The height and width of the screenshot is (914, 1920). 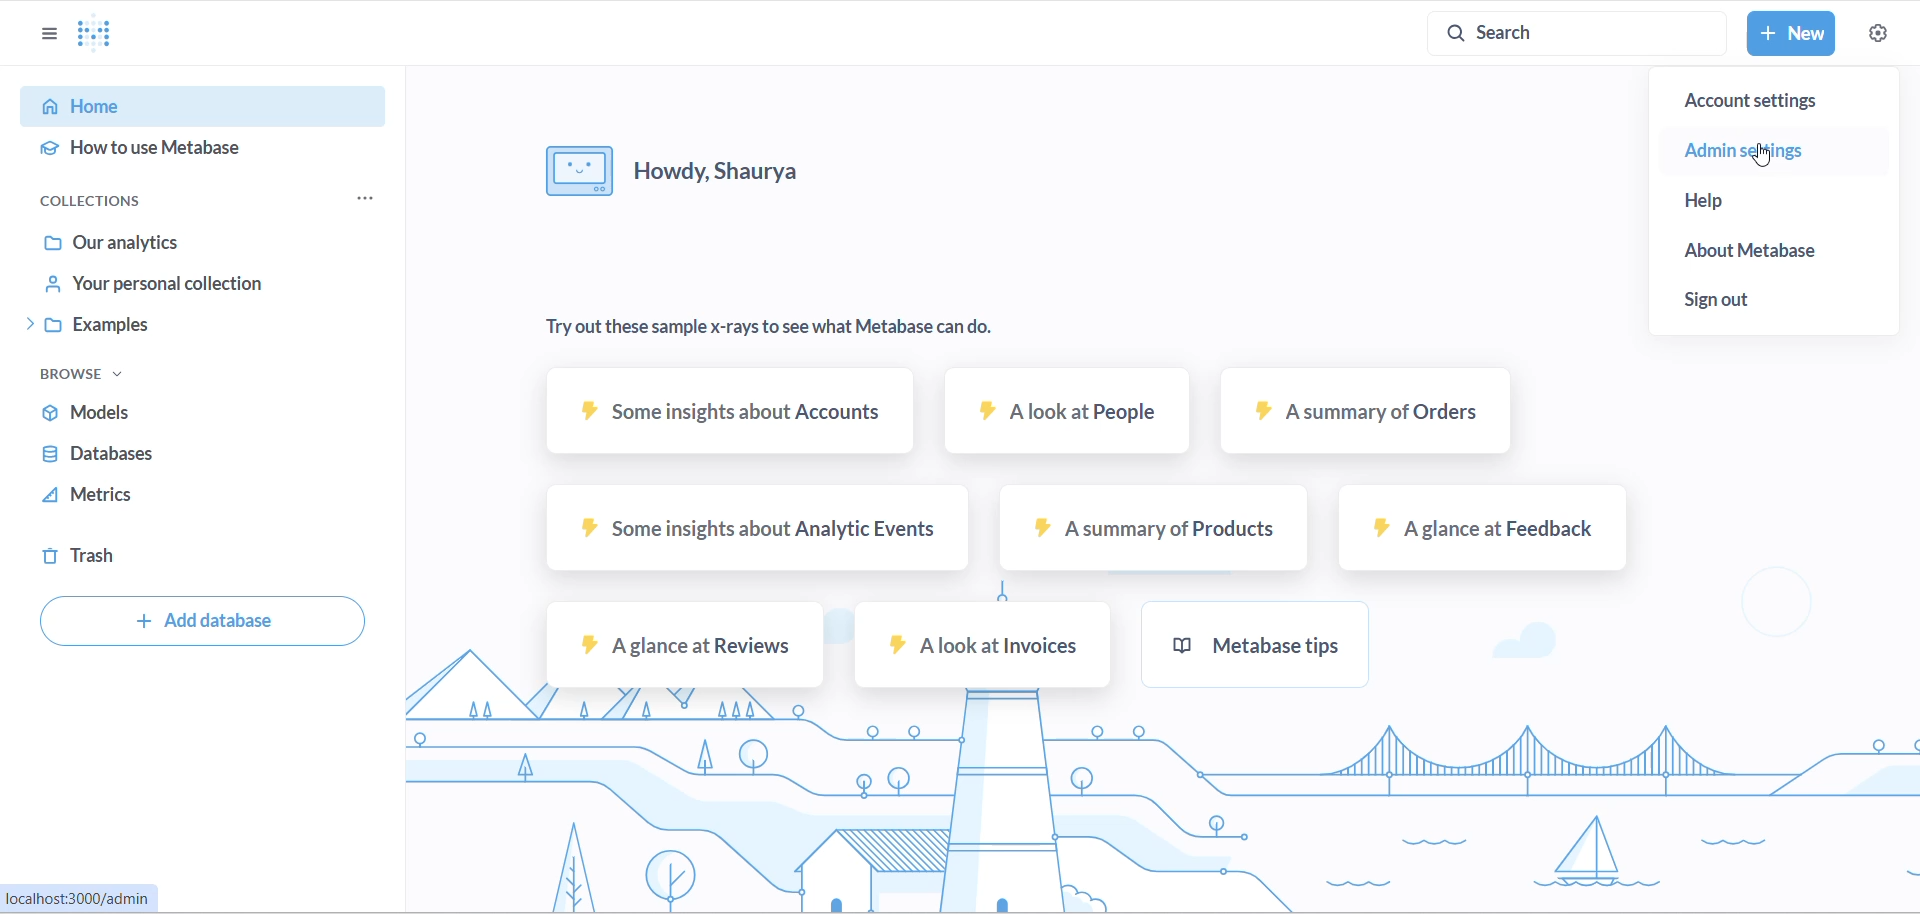 I want to click on A glance at Reviews sample, so click(x=679, y=646).